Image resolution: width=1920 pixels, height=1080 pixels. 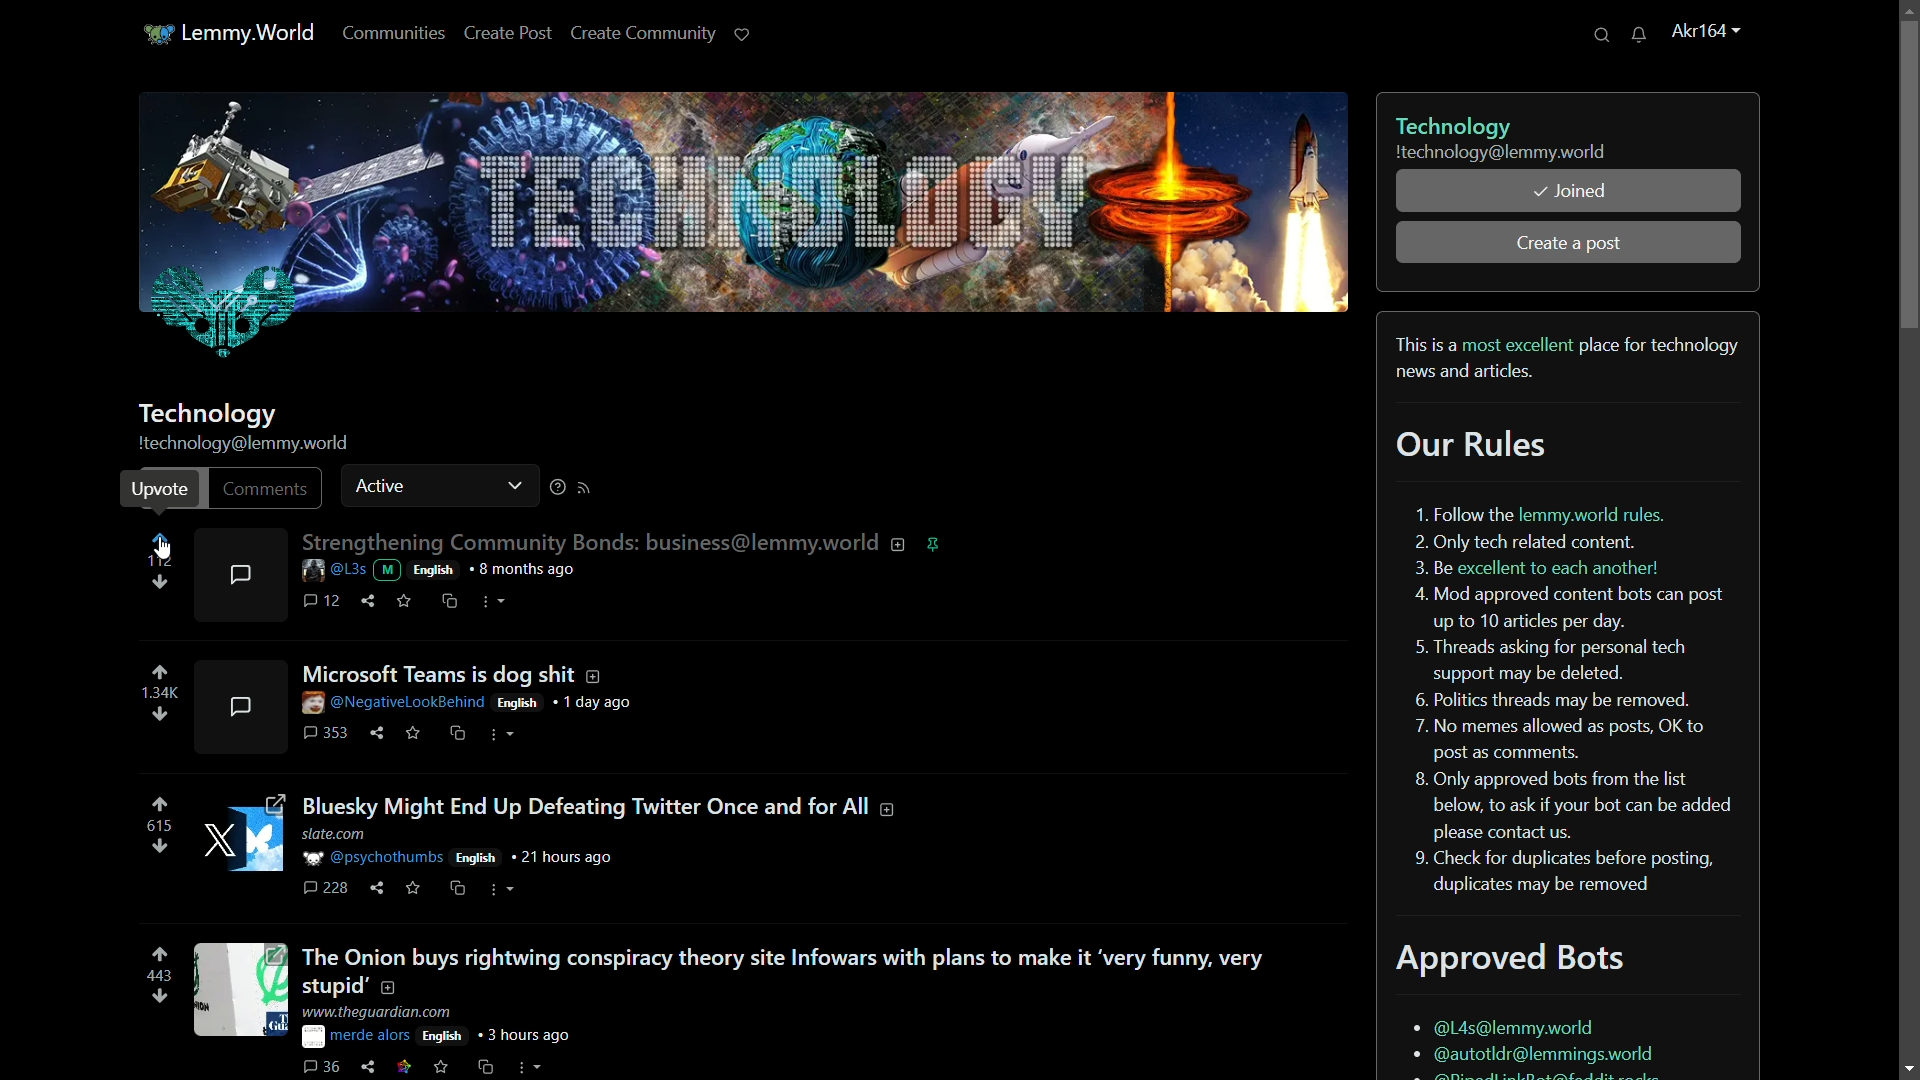 What do you see at coordinates (436, 484) in the screenshot?
I see `active` at bounding box center [436, 484].